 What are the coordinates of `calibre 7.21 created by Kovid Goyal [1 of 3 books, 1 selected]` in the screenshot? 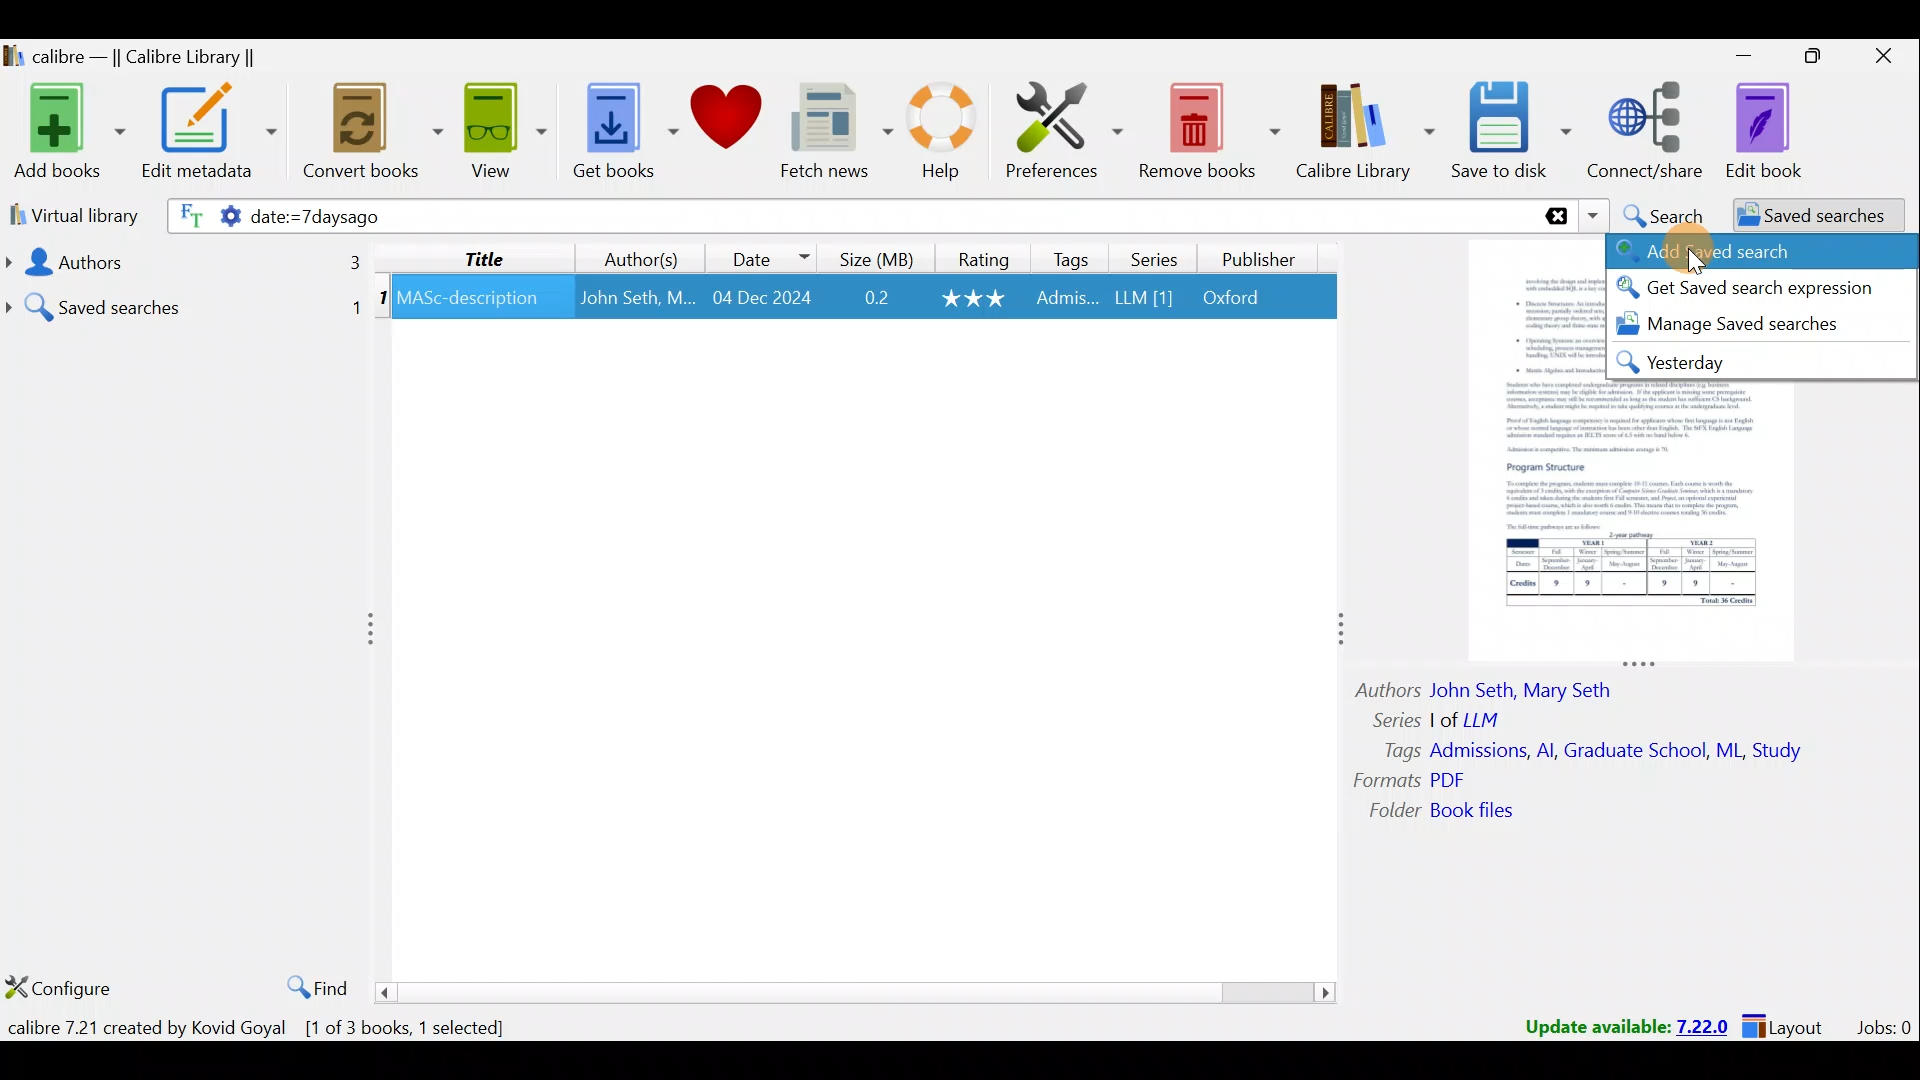 It's located at (268, 1028).